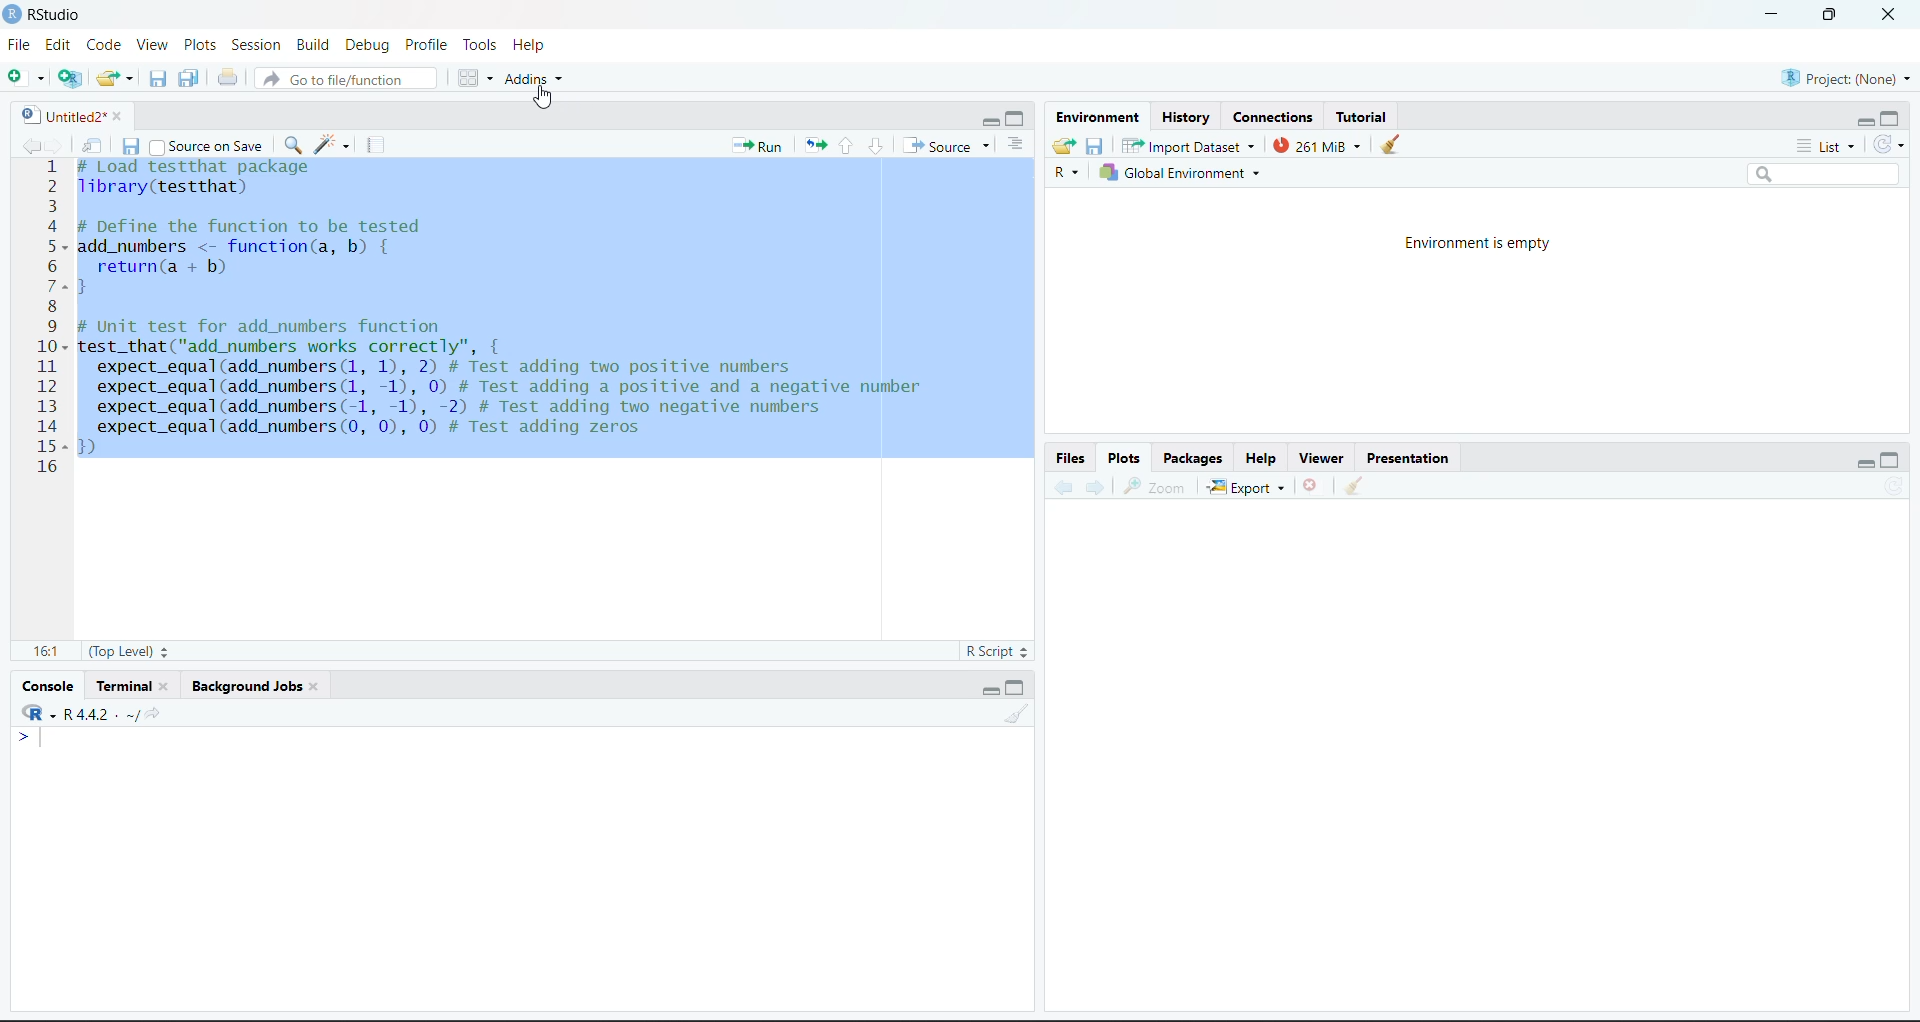 This screenshot has height=1022, width=1920. I want to click on Untitled2*, so click(61, 113).